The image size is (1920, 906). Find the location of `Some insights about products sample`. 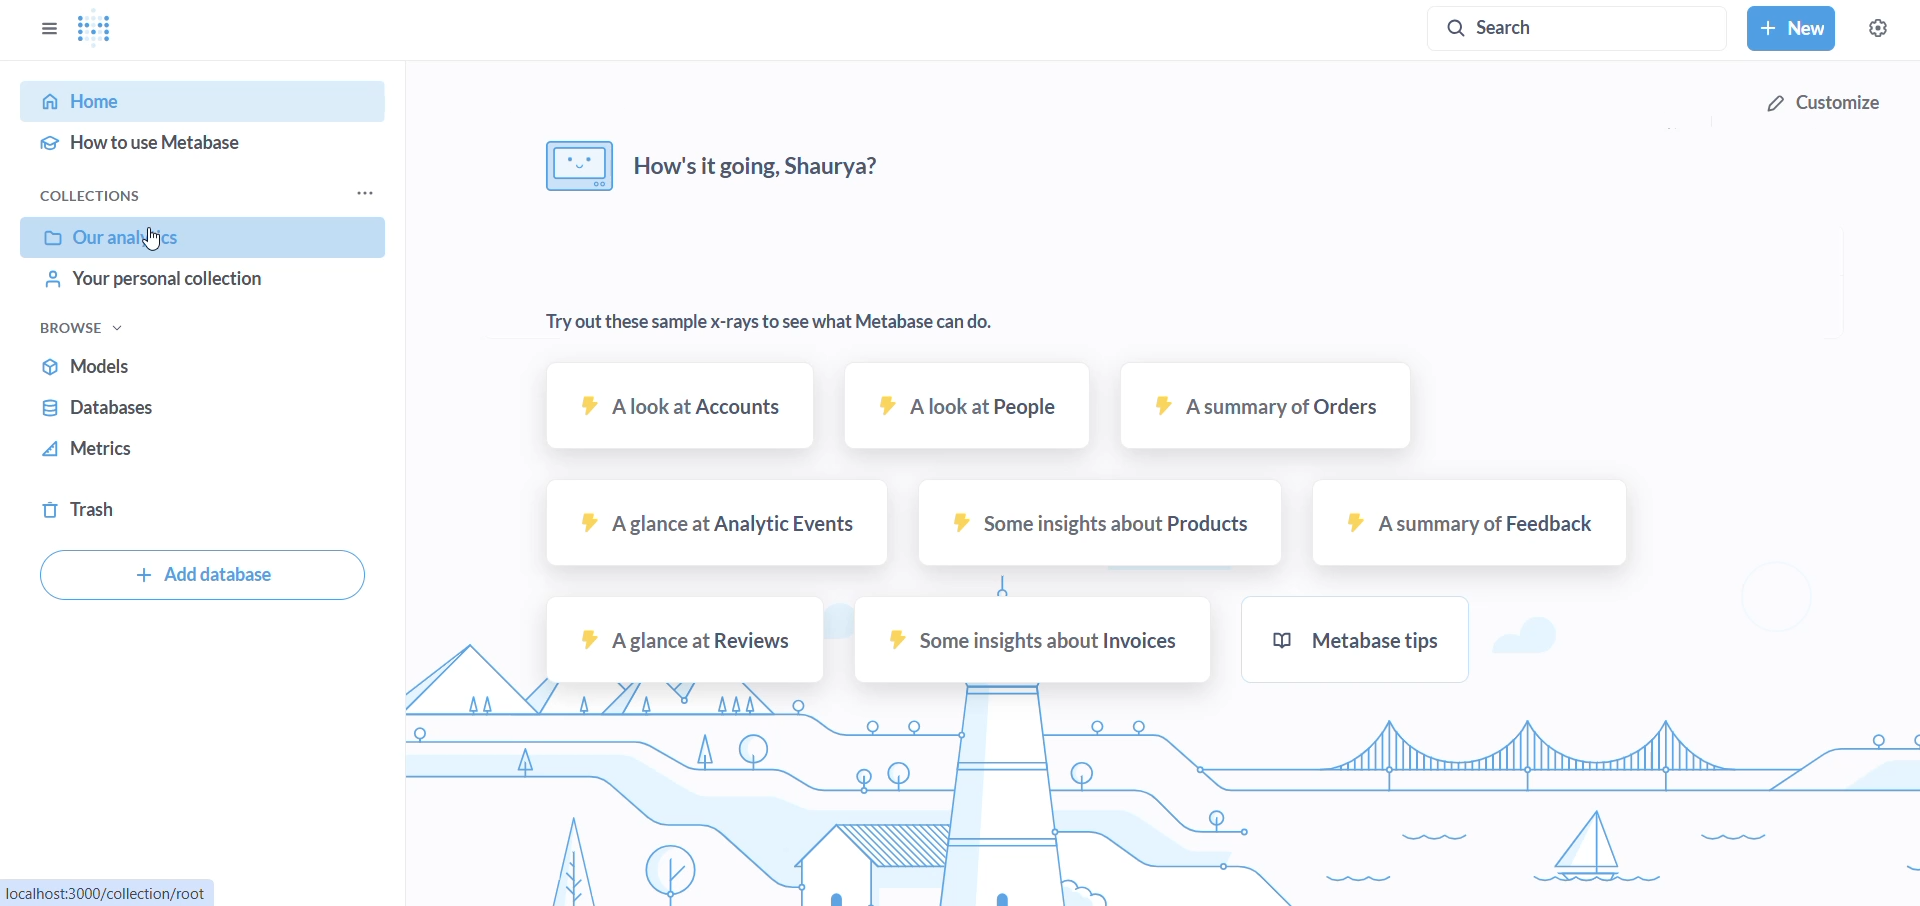

Some insights about products sample is located at coordinates (1091, 529).